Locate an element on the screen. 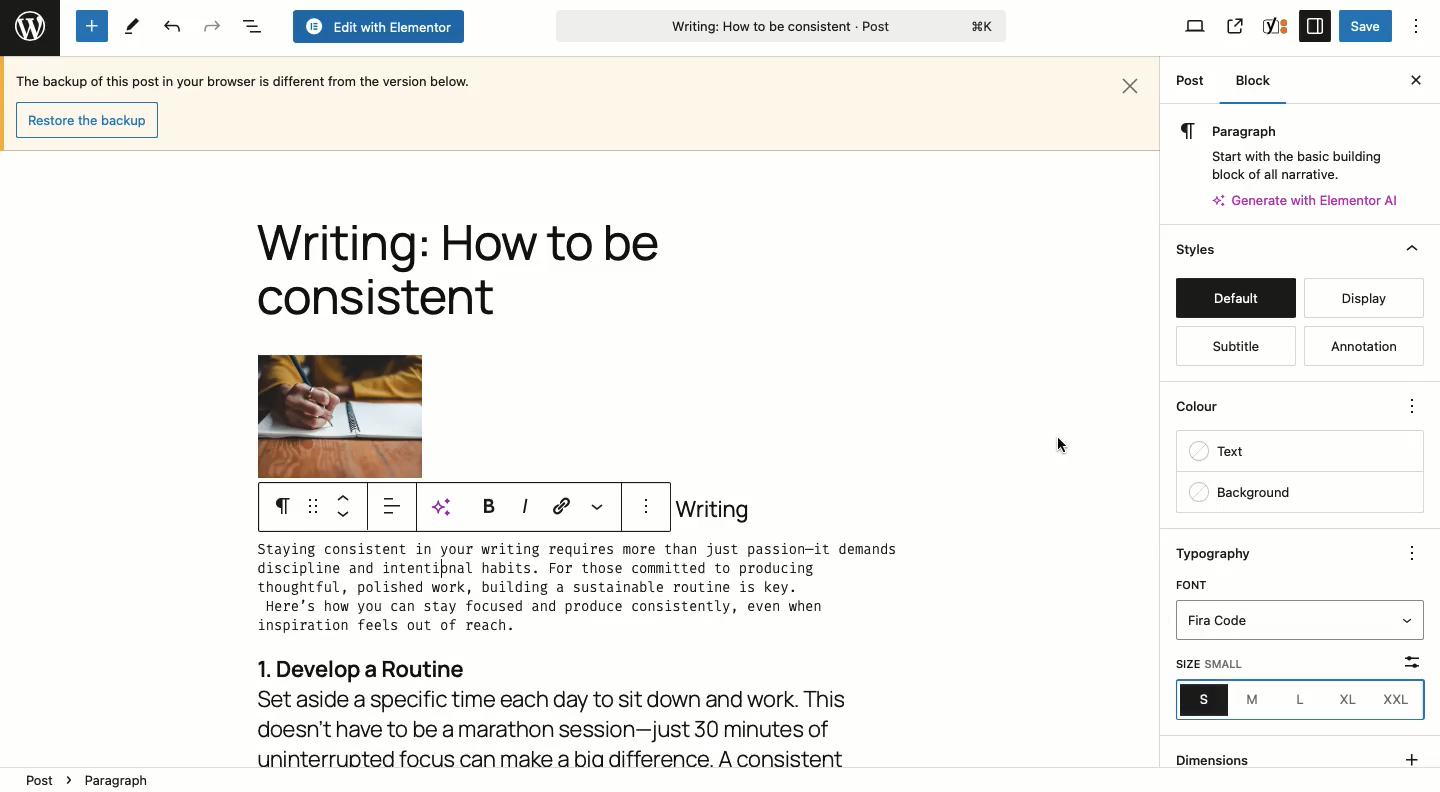  Paragraph is located at coordinates (1285, 130).